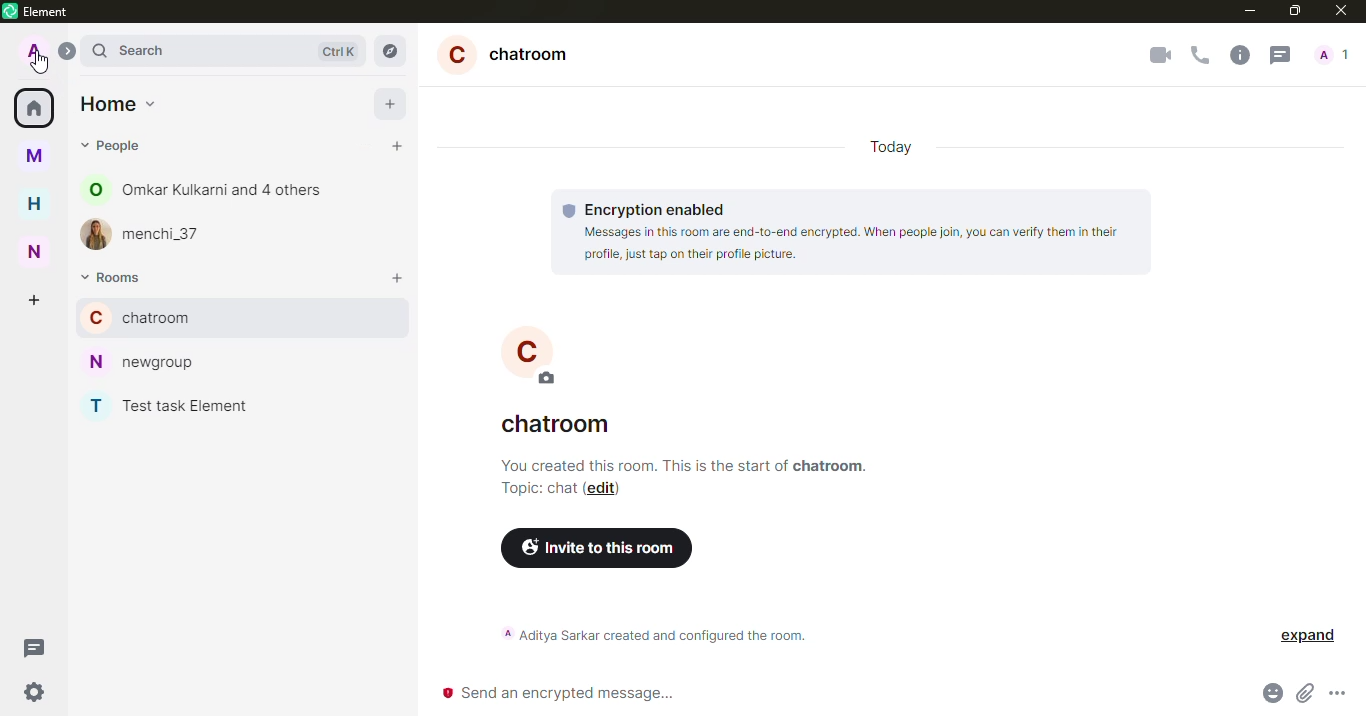 The height and width of the screenshot is (716, 1366). Describe the element at coordinates (396, 276) in the screenshot. I see `add room` at that location.